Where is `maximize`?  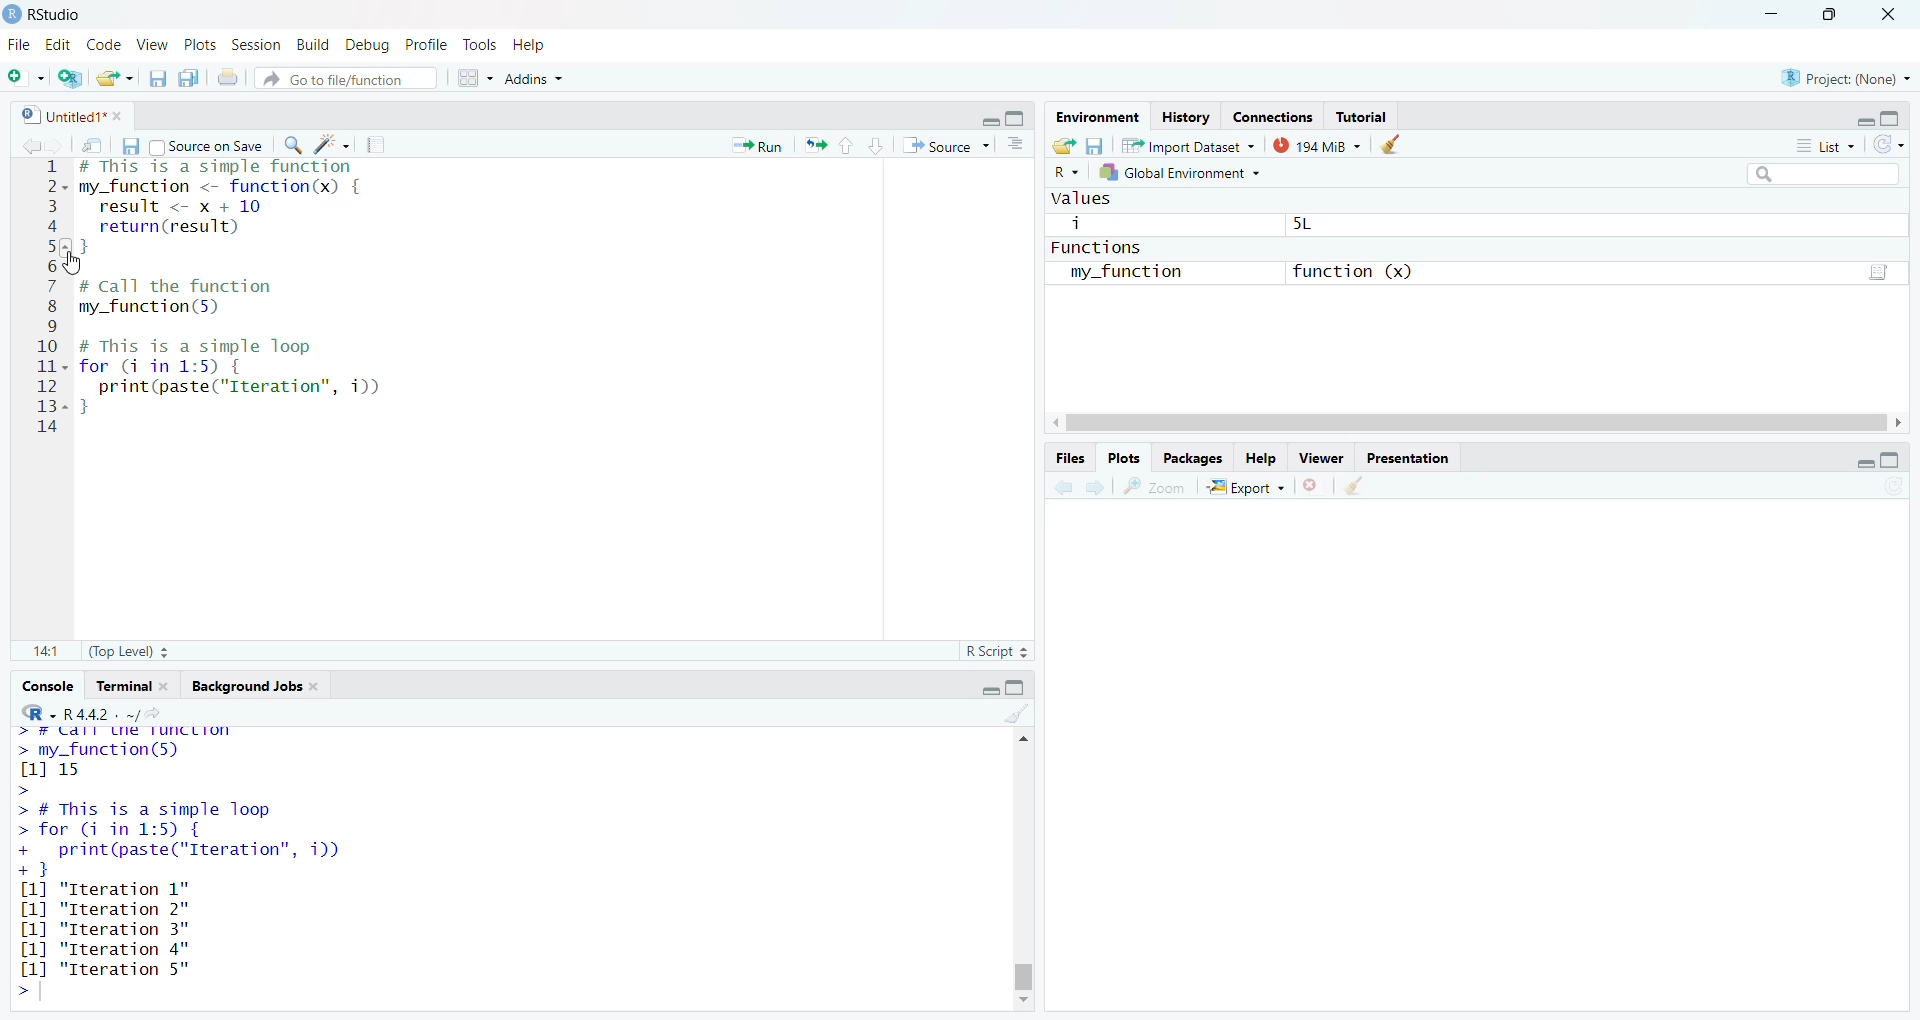 maximize is located at coordinates (1900, 114).